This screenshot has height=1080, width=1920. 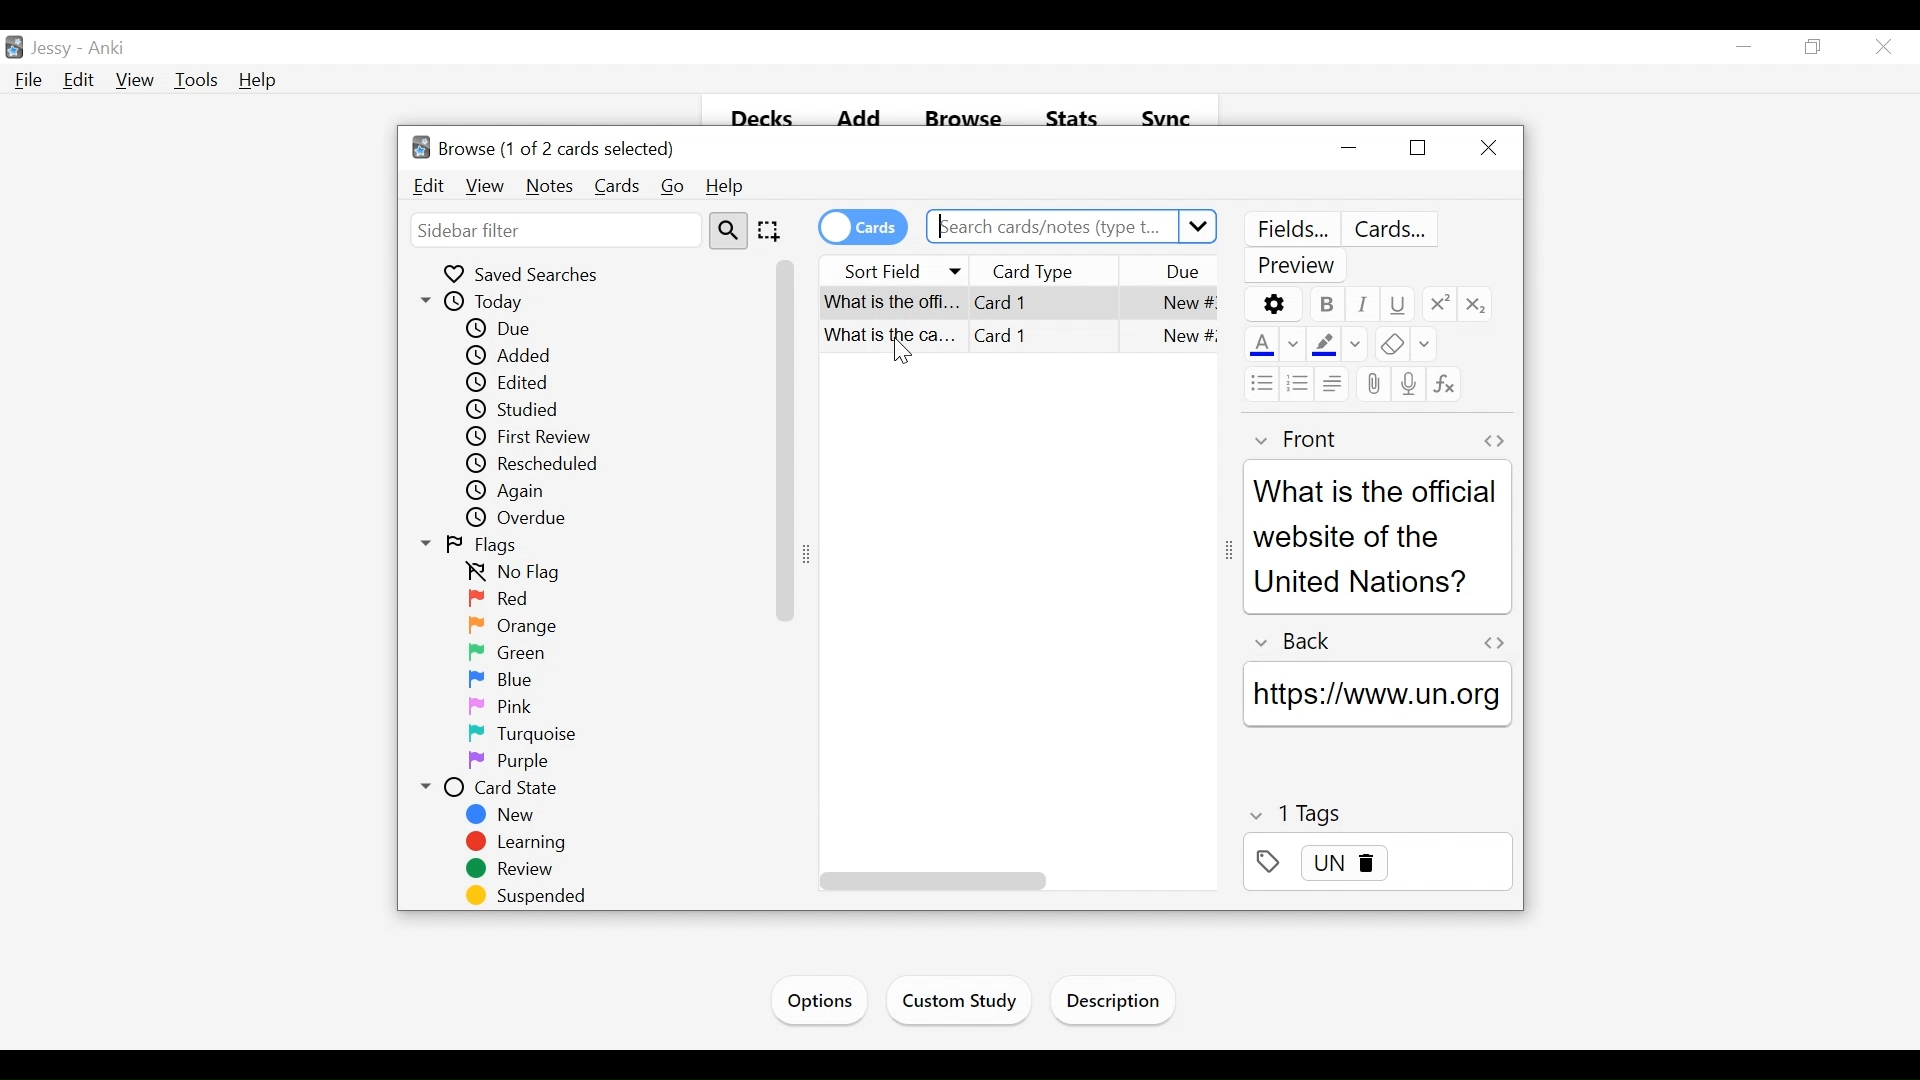 I want to click on Create Deck, so click(x=977, y=999).